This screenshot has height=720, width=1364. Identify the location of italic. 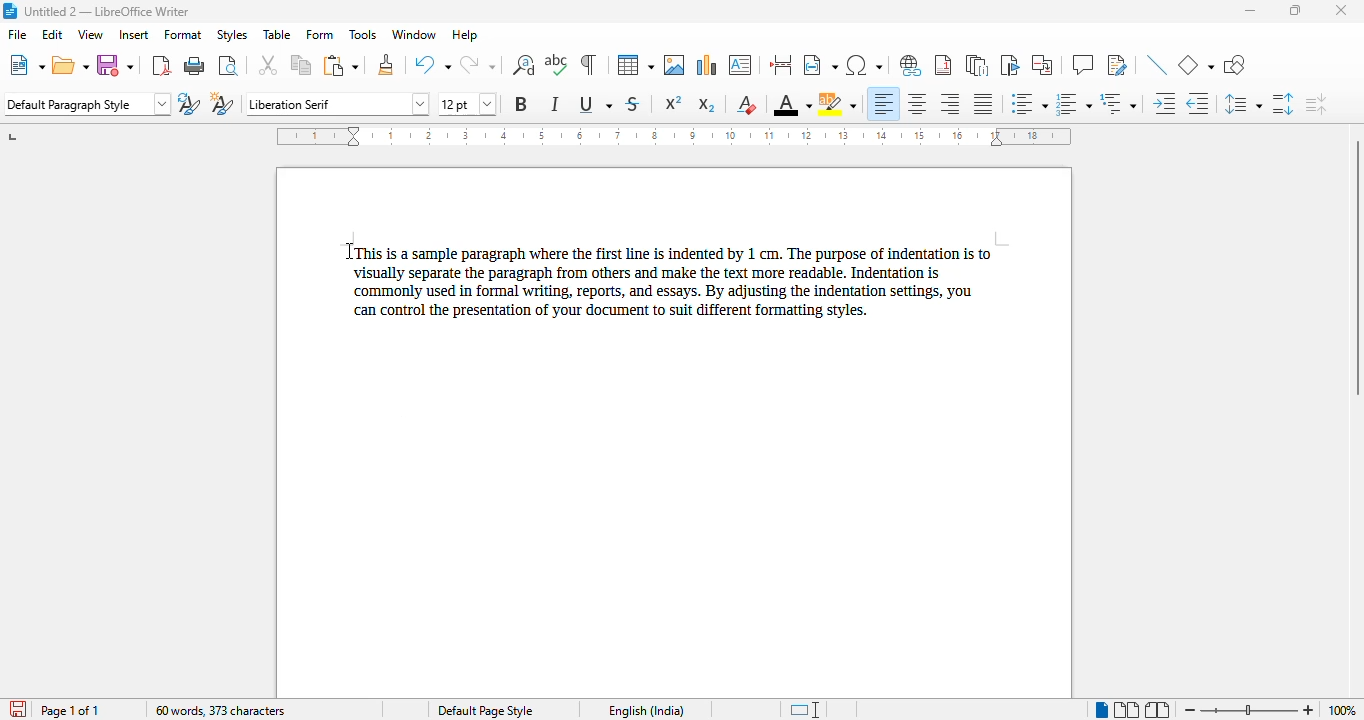
(555, 104).